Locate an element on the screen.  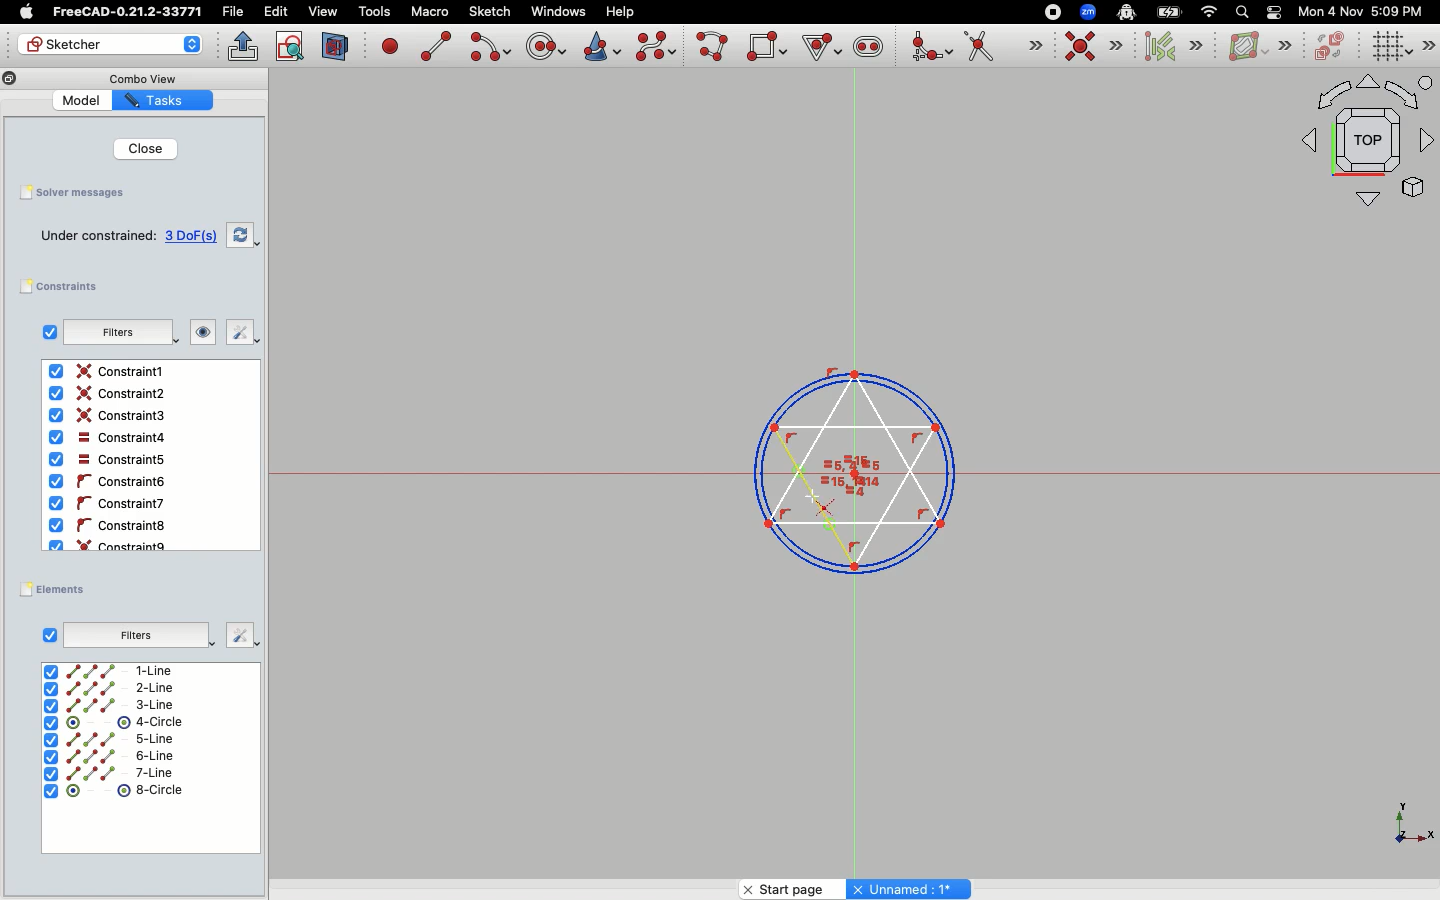
Robot is located at coordinates (1126, 14).